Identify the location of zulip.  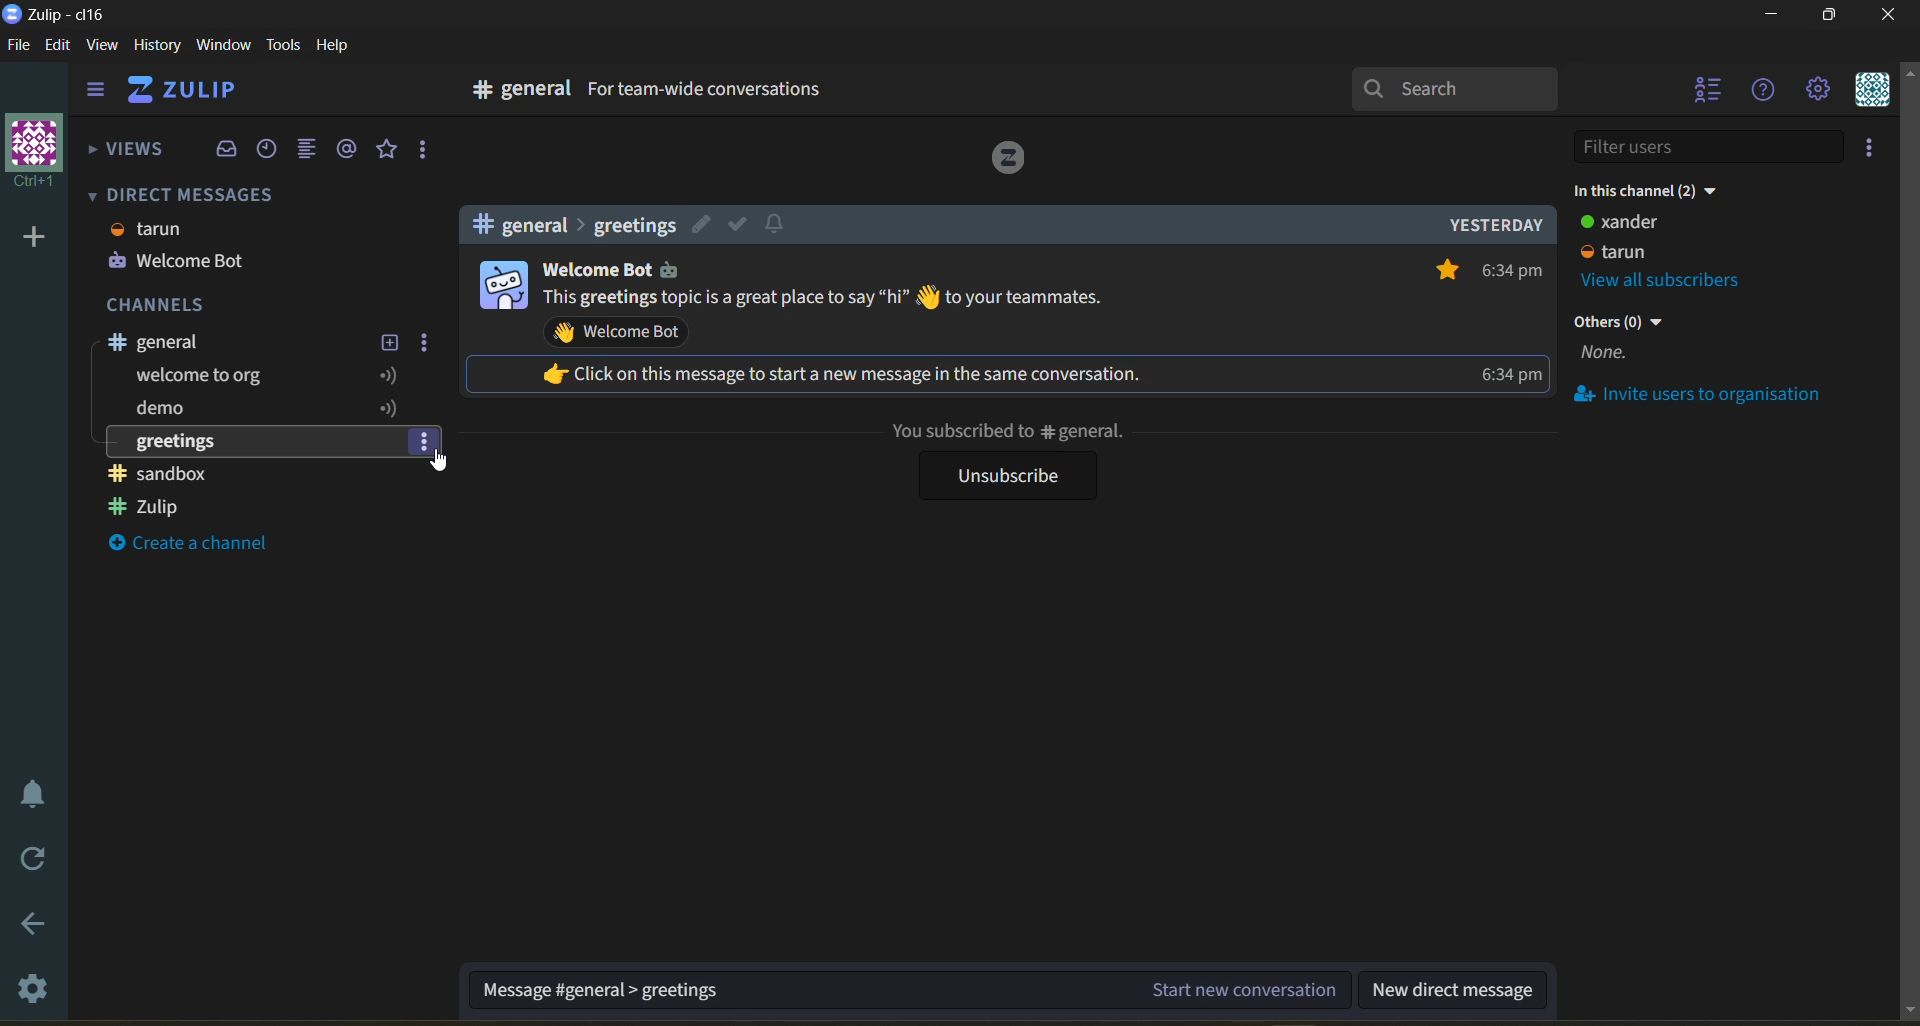
(163, 507).